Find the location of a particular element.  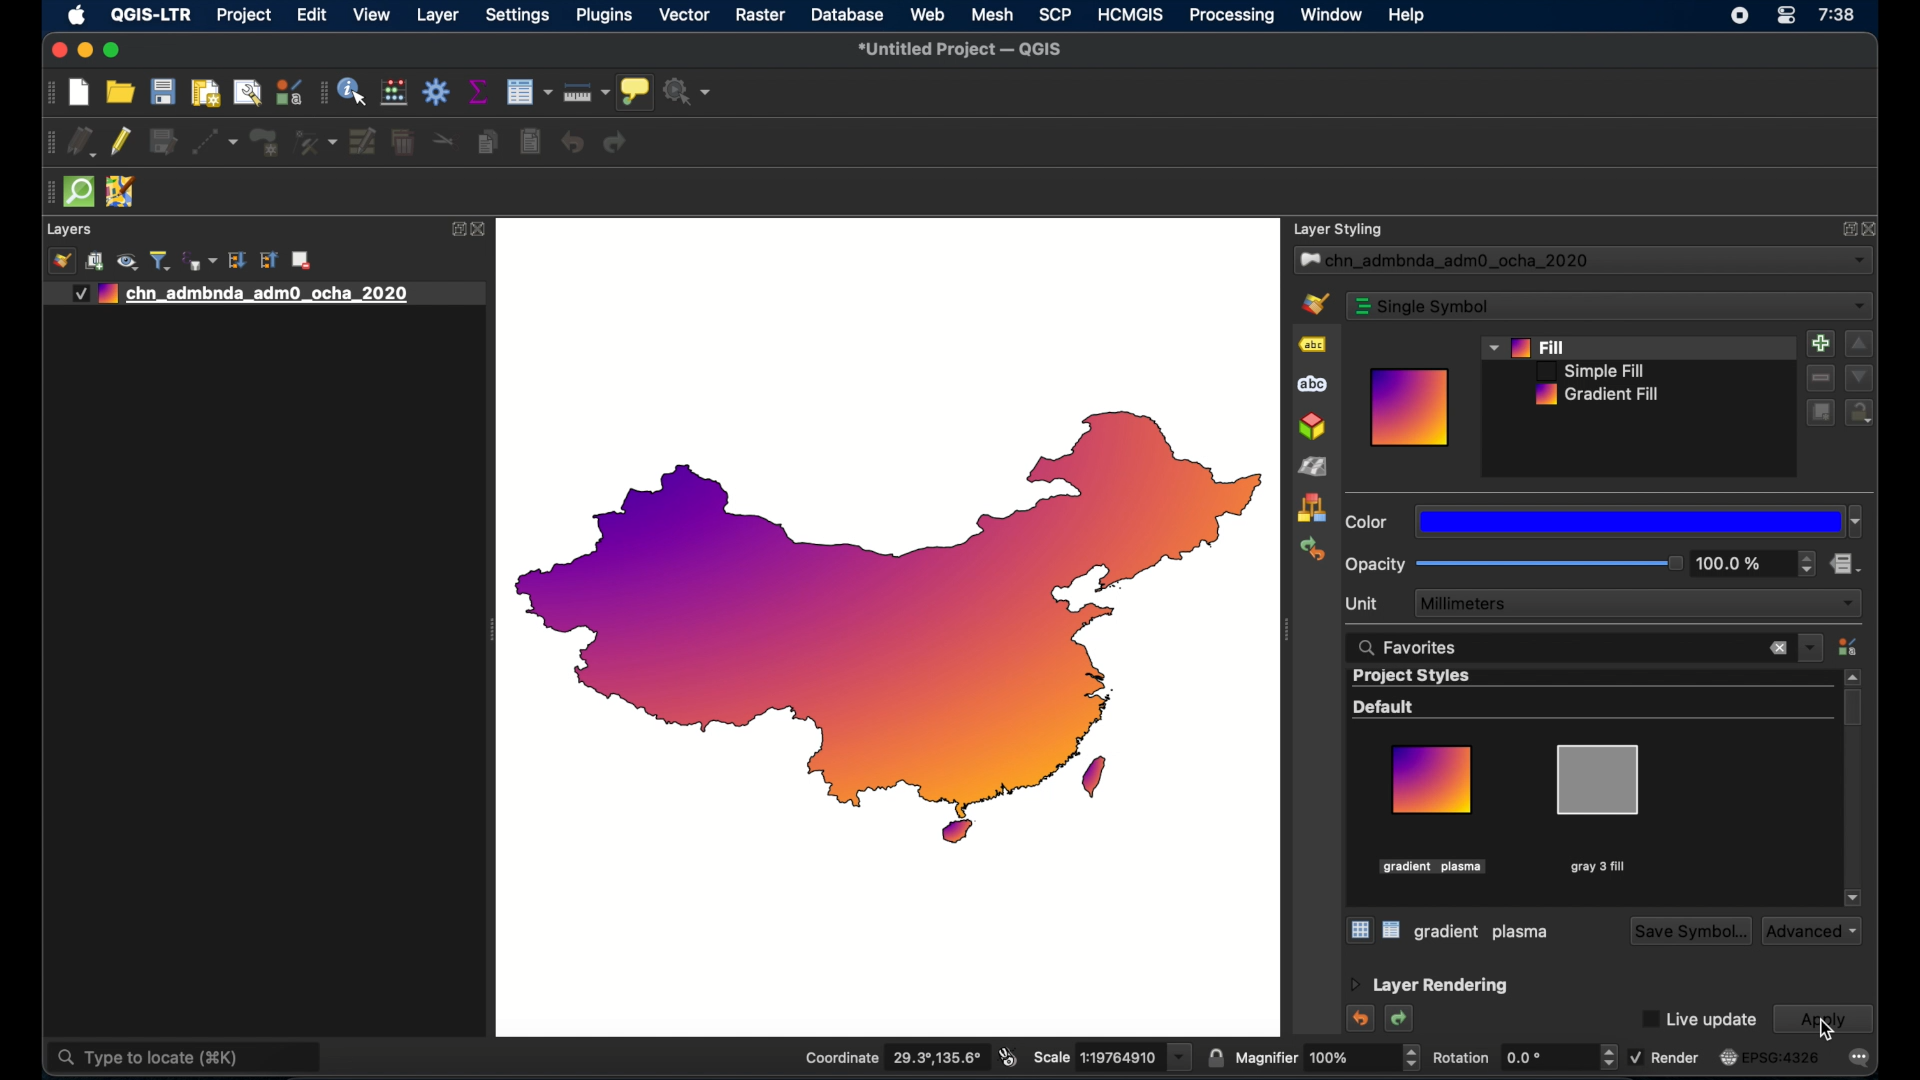

shading renderer is located at coordinates (1315, 468).